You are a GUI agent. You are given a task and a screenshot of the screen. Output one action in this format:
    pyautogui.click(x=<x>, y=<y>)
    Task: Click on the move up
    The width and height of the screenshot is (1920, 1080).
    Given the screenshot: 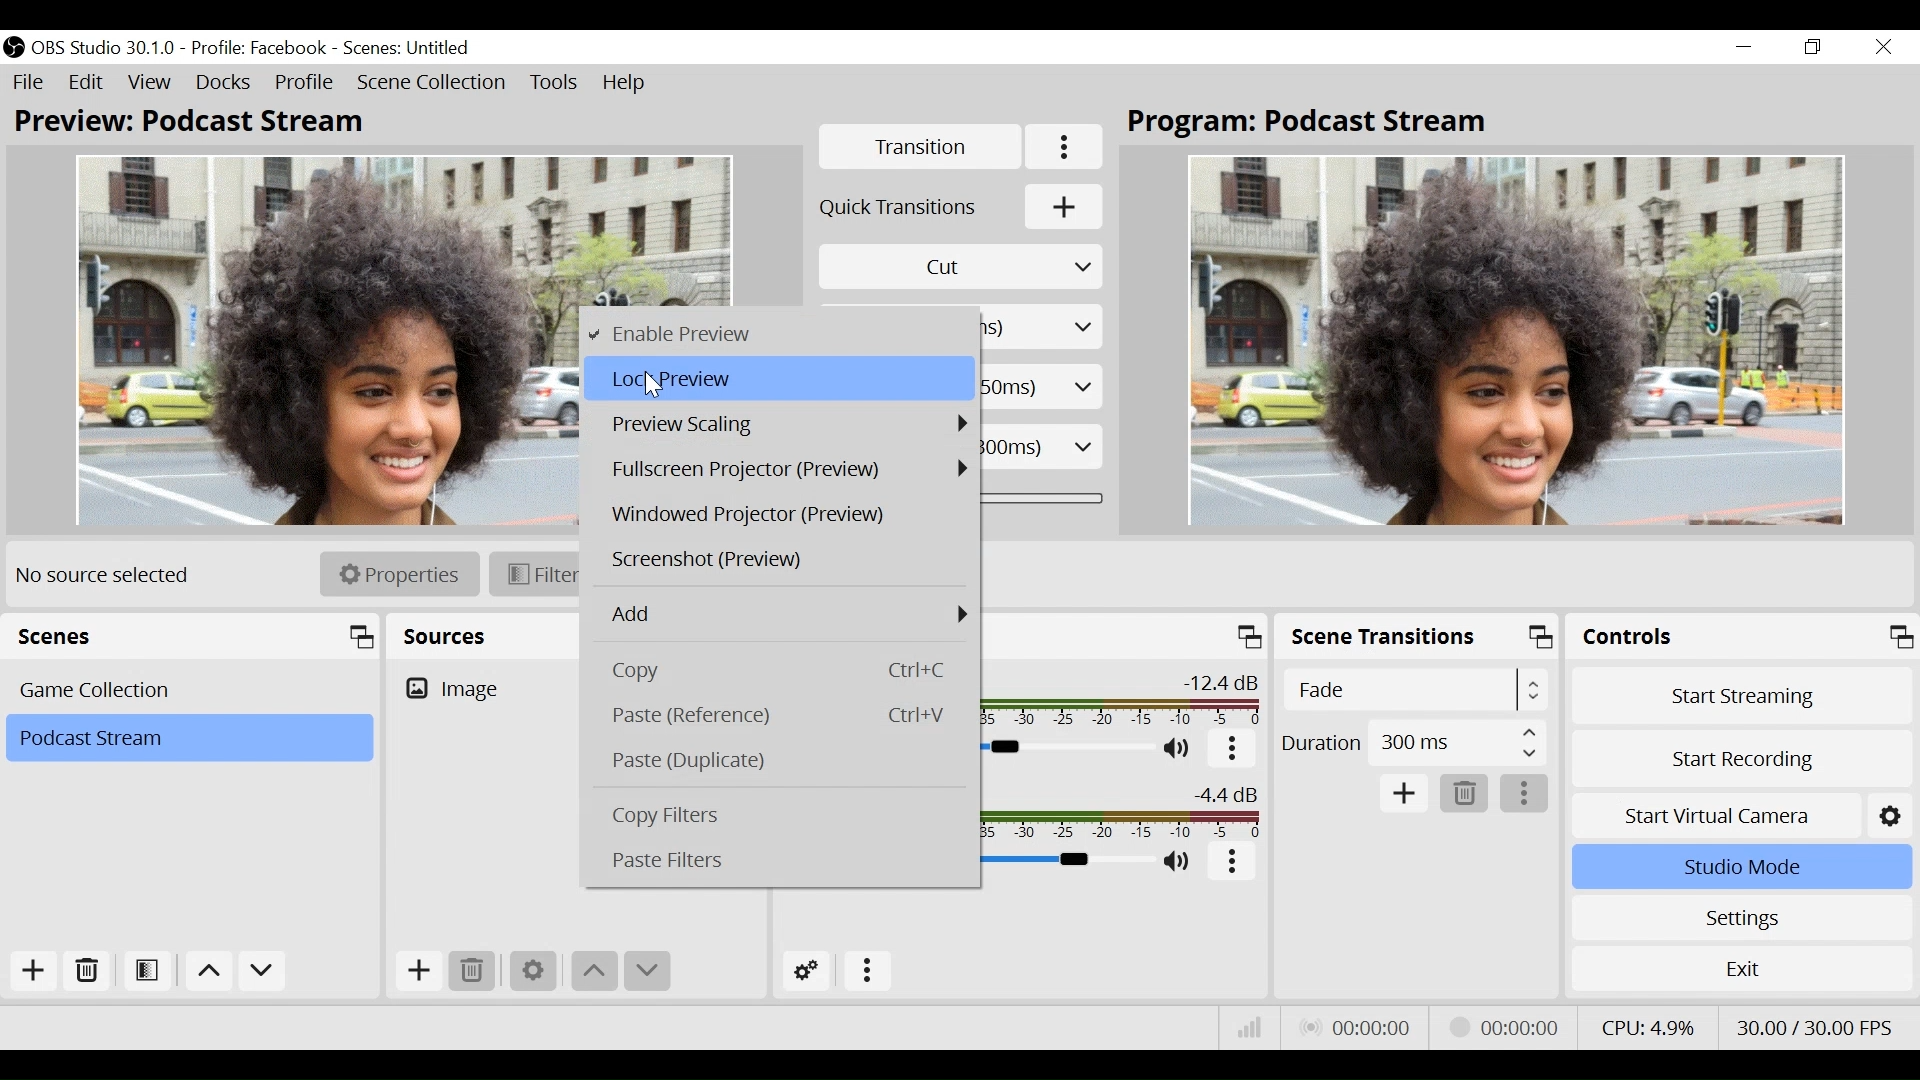 What is the action you would take?
    pyautogui.click(x=596, y=971)
    